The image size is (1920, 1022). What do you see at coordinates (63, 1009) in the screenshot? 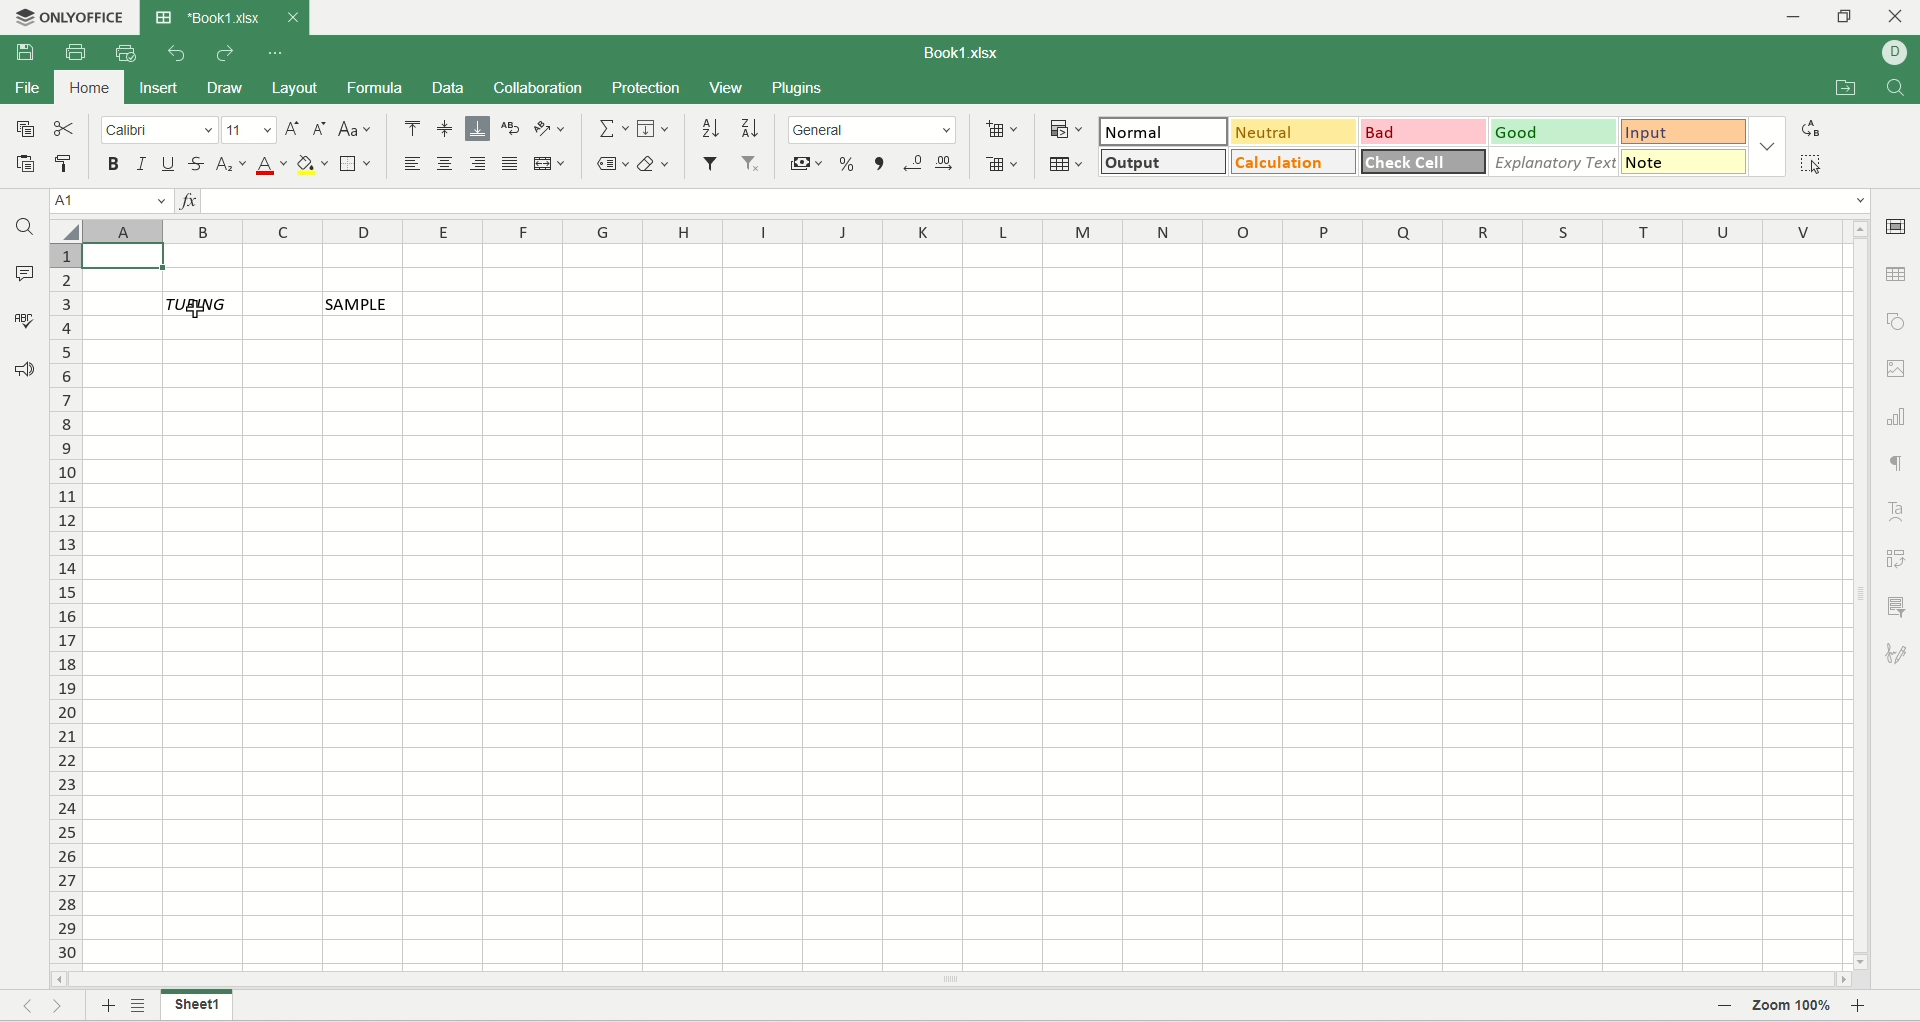
I see `next` at bounding box center [63, 1009].